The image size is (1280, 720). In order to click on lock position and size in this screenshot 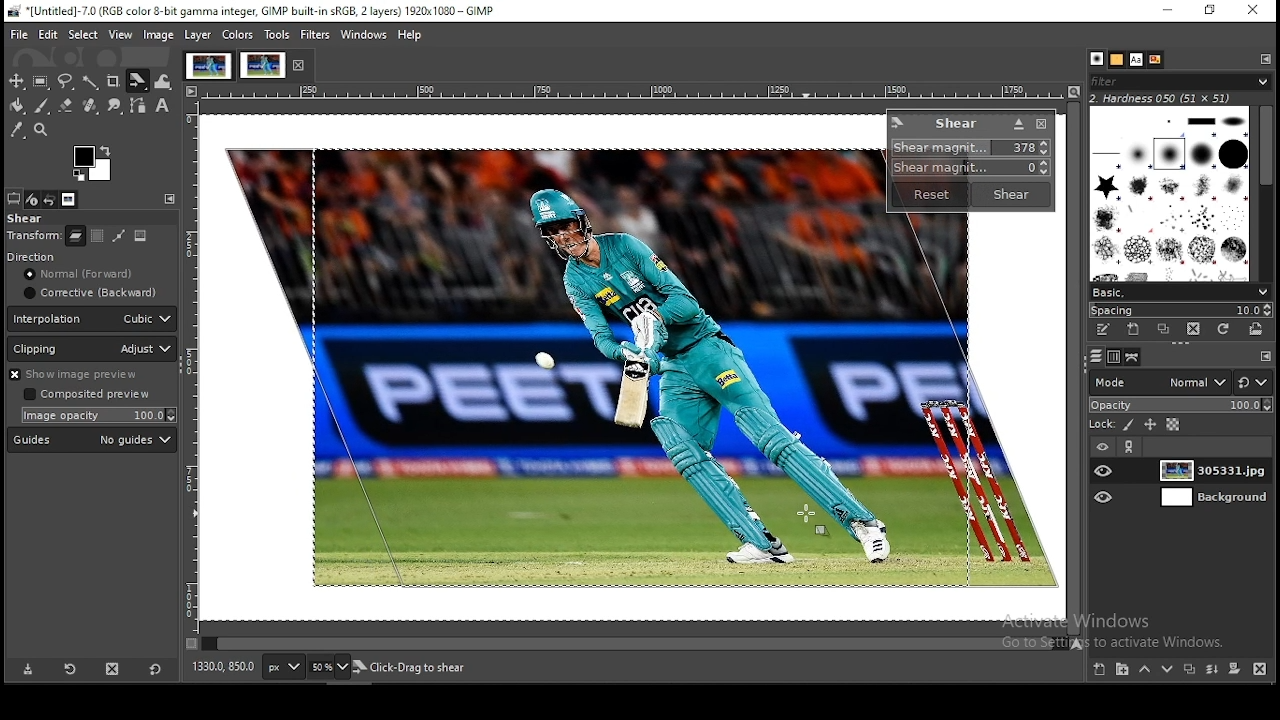, I will do `click(1153, 426)`.